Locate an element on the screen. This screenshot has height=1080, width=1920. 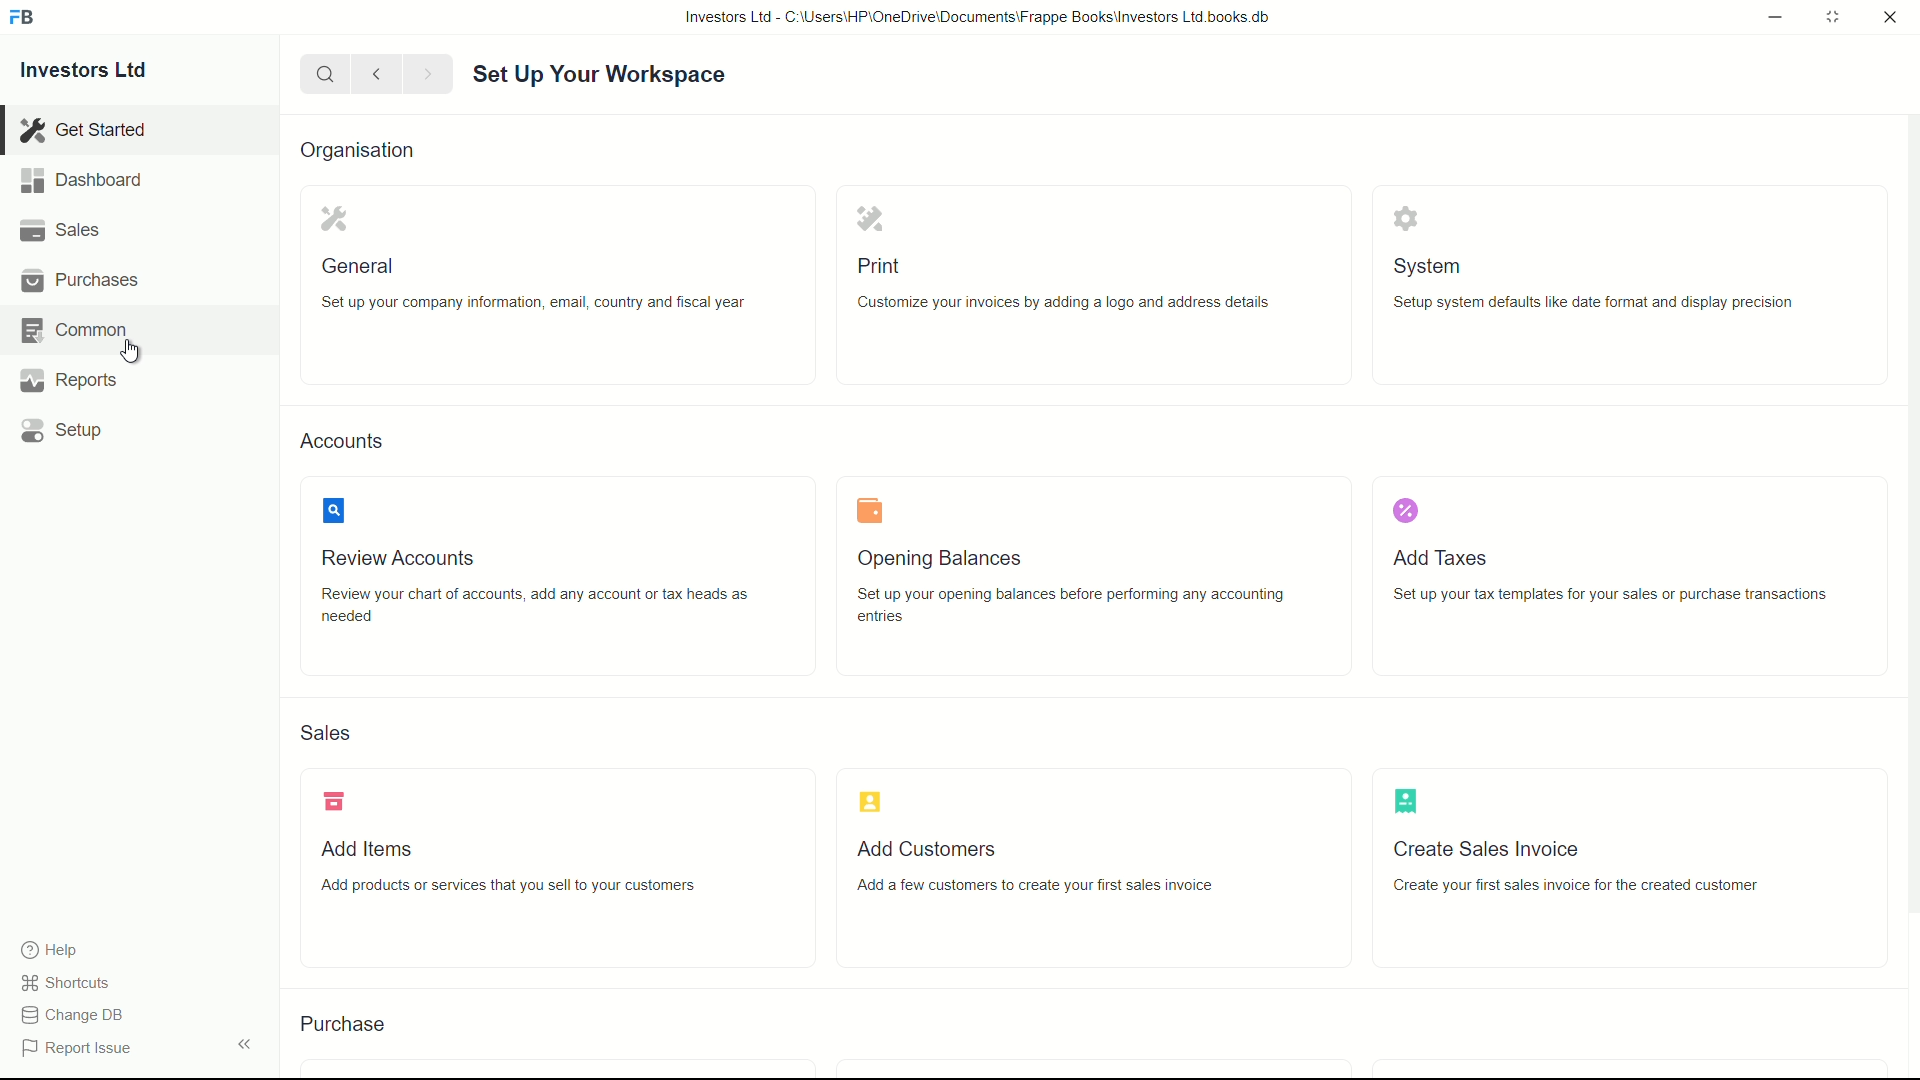
Set up your tax templates for your sales or purchase transactions is located at coordinates (1617, 595).